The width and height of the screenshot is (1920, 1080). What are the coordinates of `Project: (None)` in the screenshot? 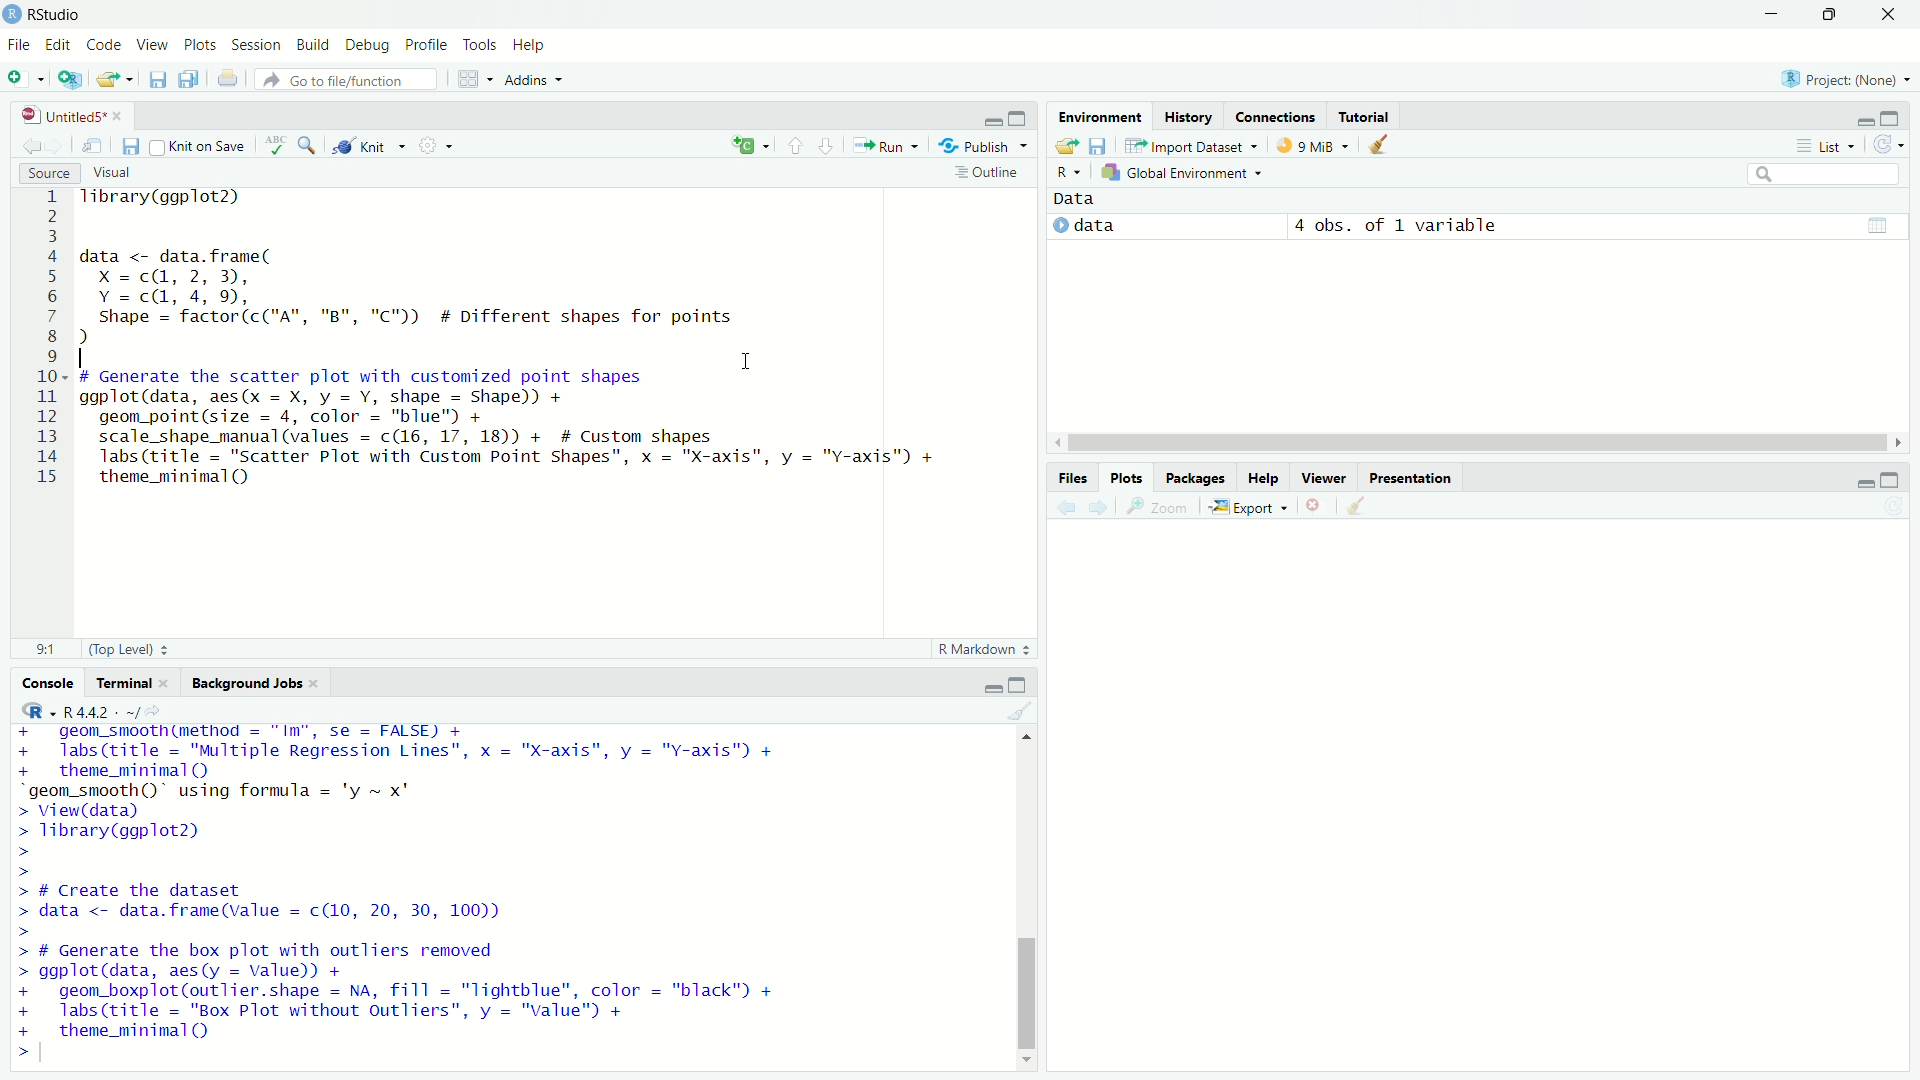 It's located at (1844, 79).